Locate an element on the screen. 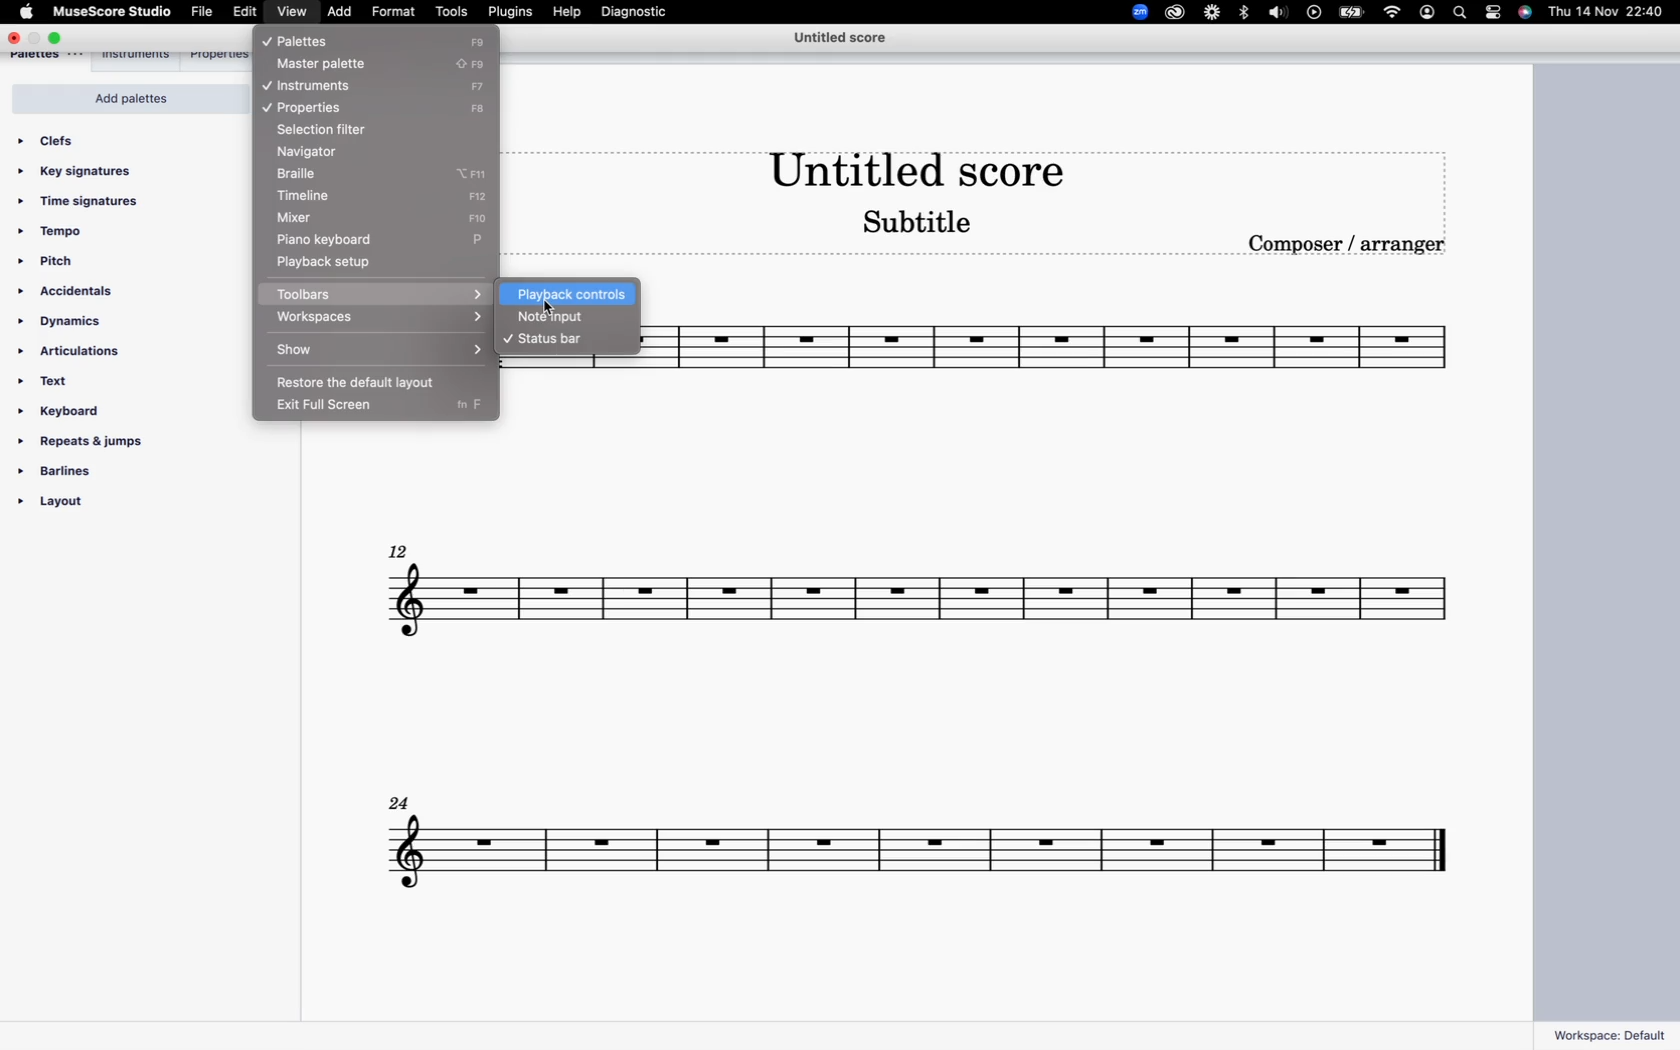  close is located at coordinates (13, 37).